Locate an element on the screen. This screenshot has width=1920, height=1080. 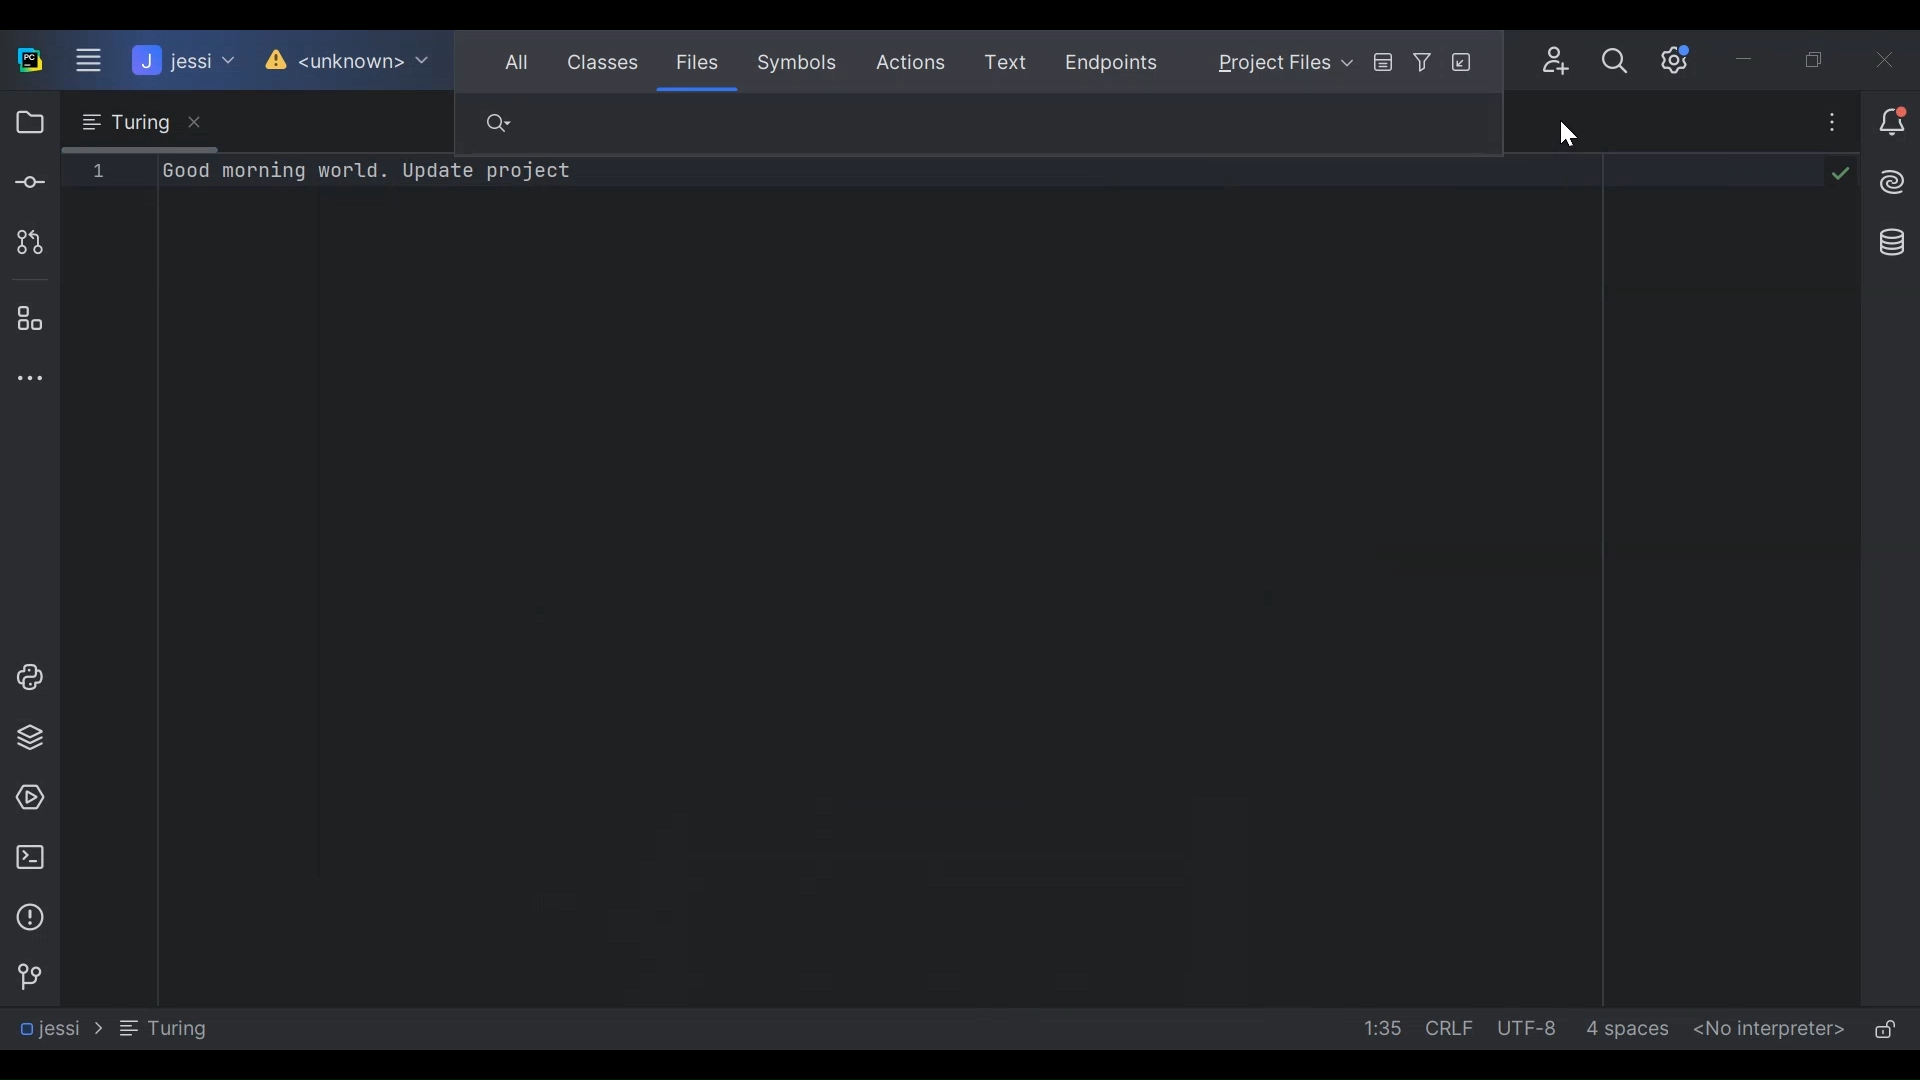
PyCharm Desktop Icon is located at coordinates (29, 61).